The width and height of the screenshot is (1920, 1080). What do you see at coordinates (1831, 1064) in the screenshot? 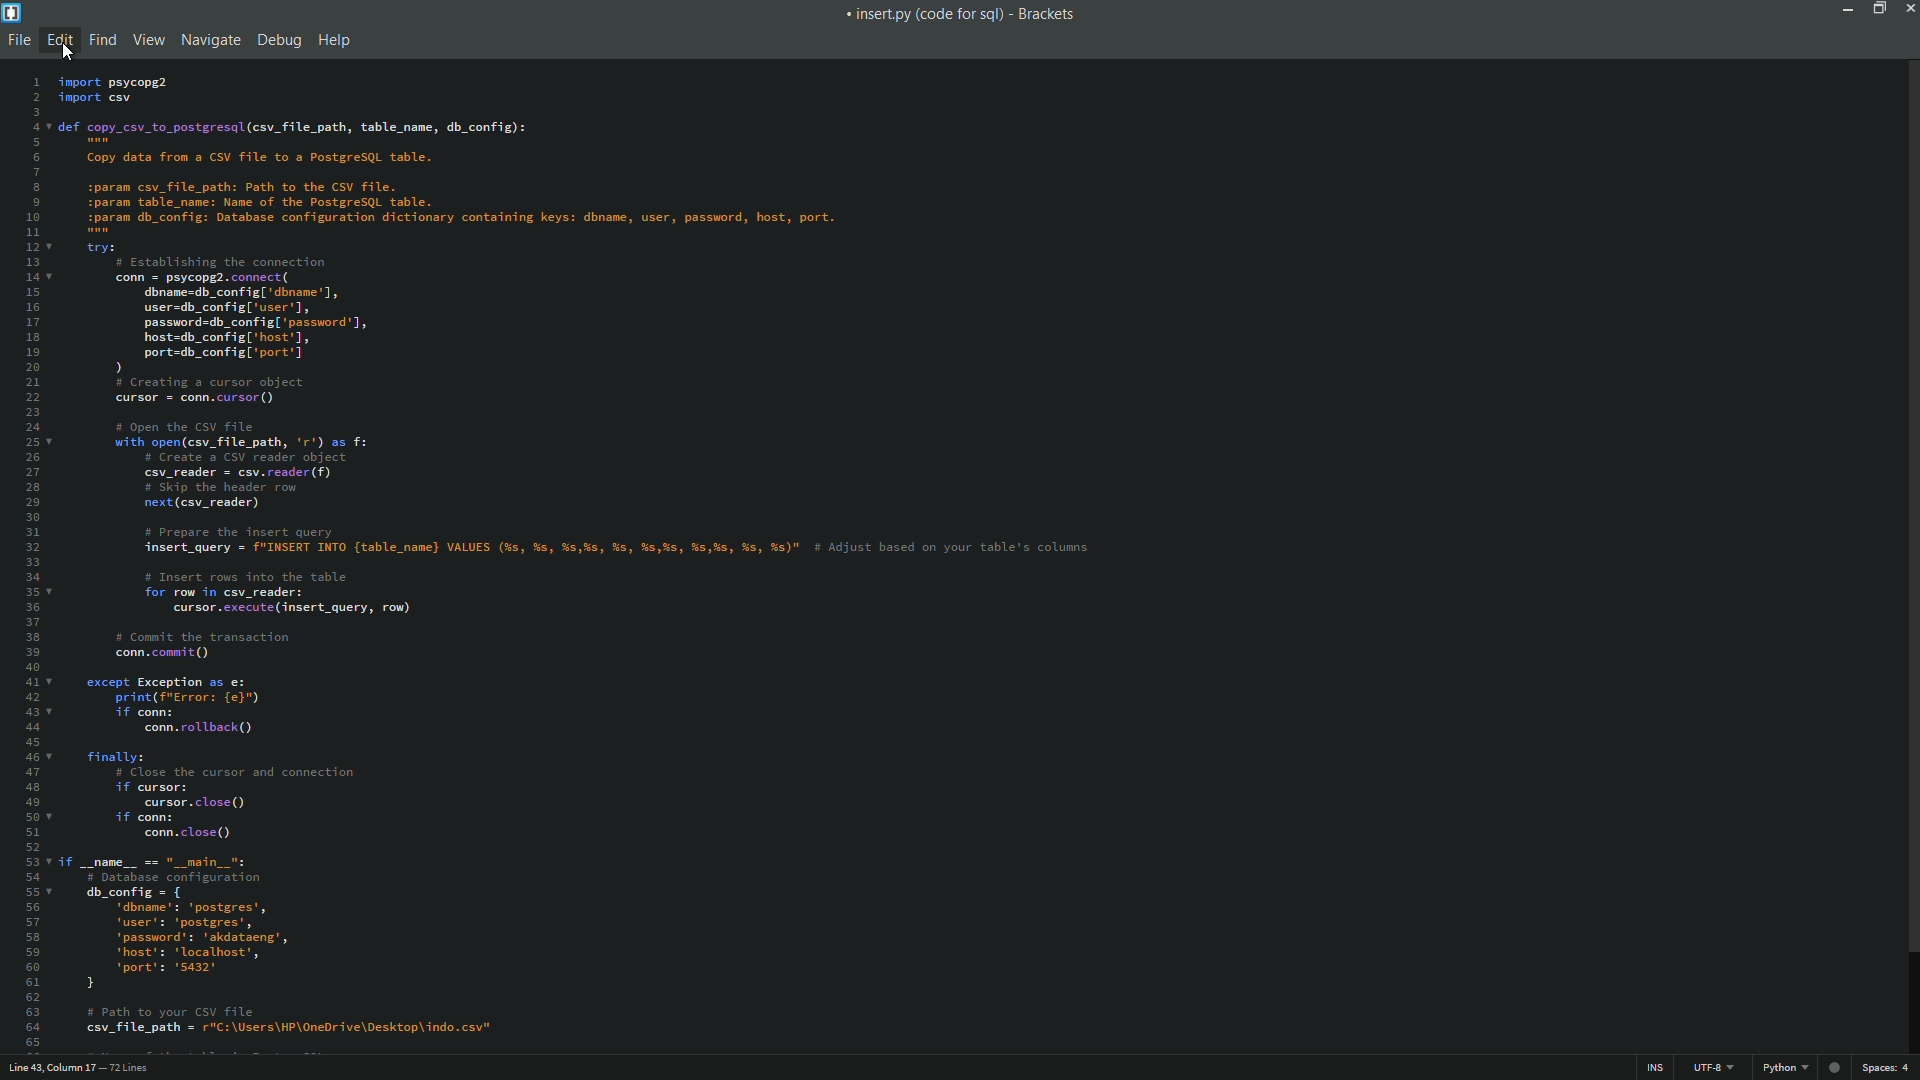
I see `web` at bounding box center [1831, 1064].